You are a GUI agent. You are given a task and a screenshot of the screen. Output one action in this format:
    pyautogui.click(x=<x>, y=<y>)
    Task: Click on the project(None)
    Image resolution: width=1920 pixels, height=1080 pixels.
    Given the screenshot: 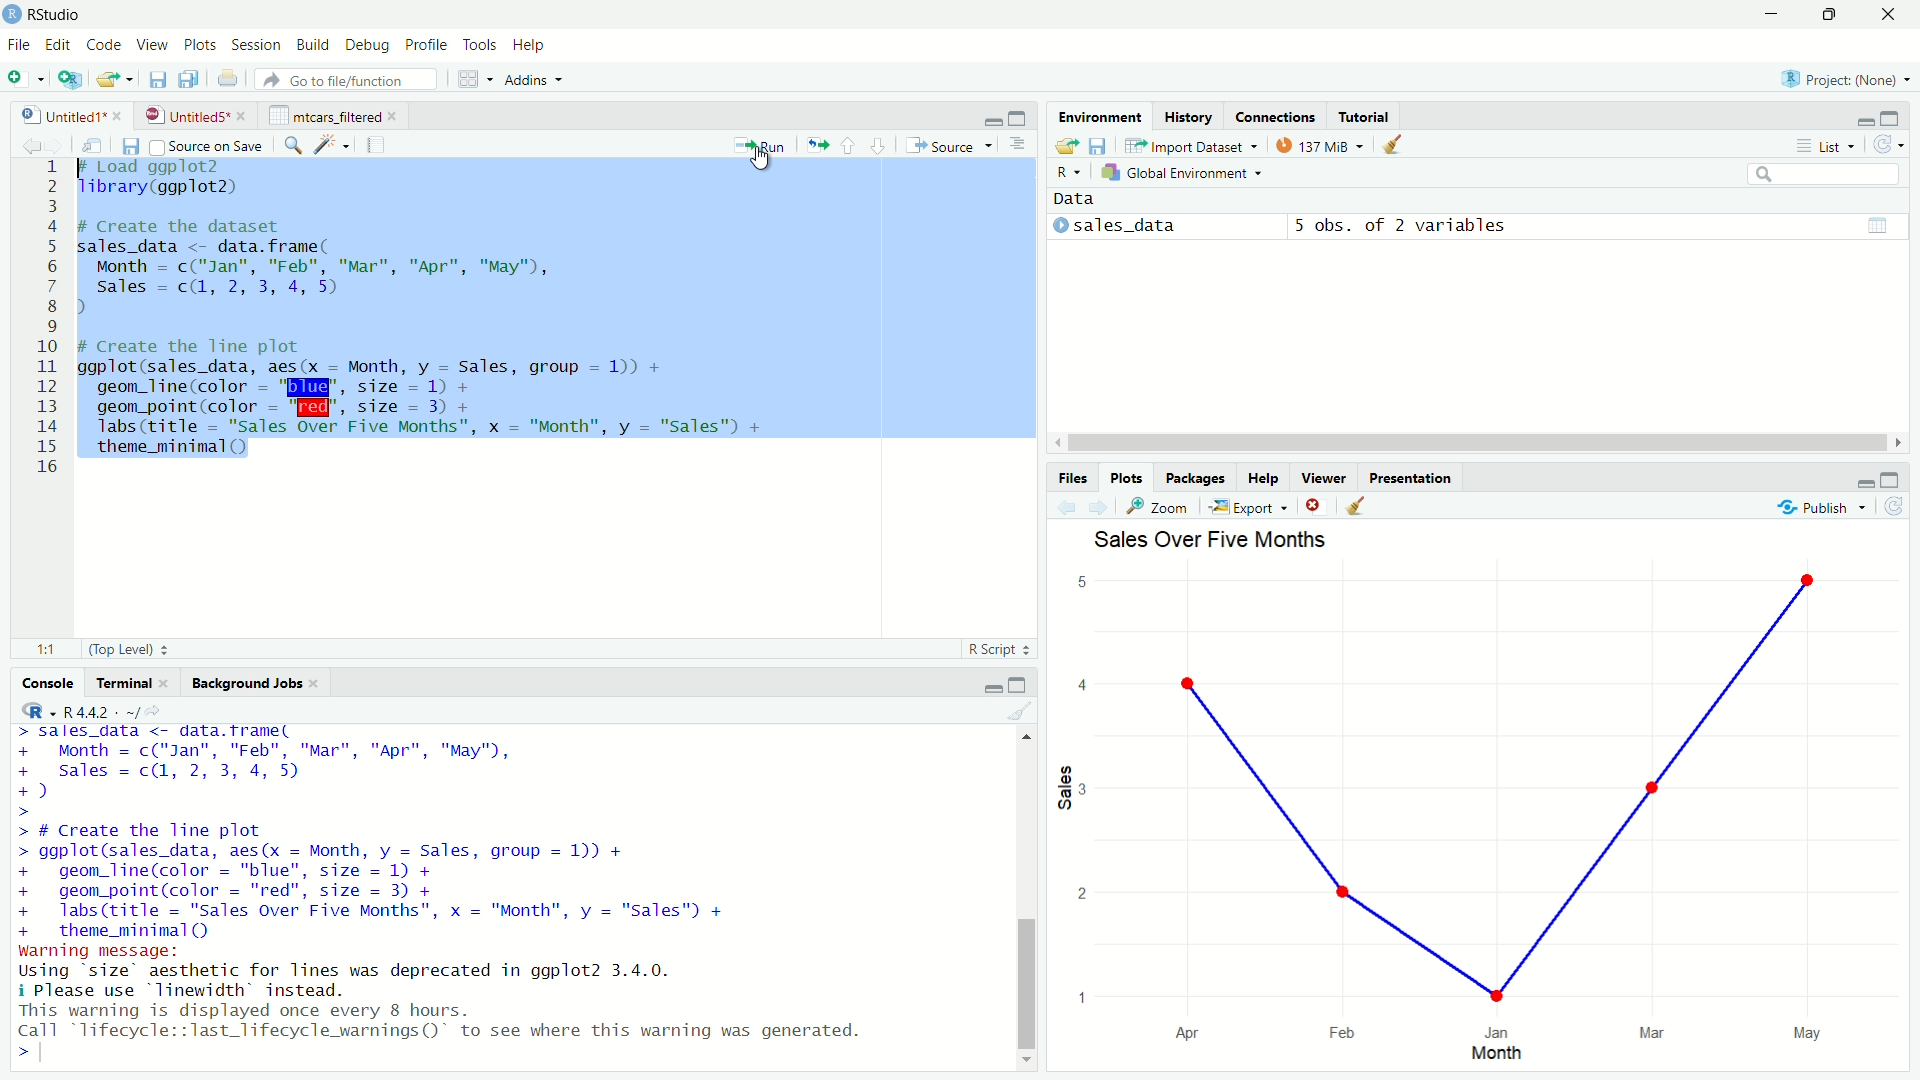 What is the action you would take?
    pyautogui.click(x=1838, y=79)
    